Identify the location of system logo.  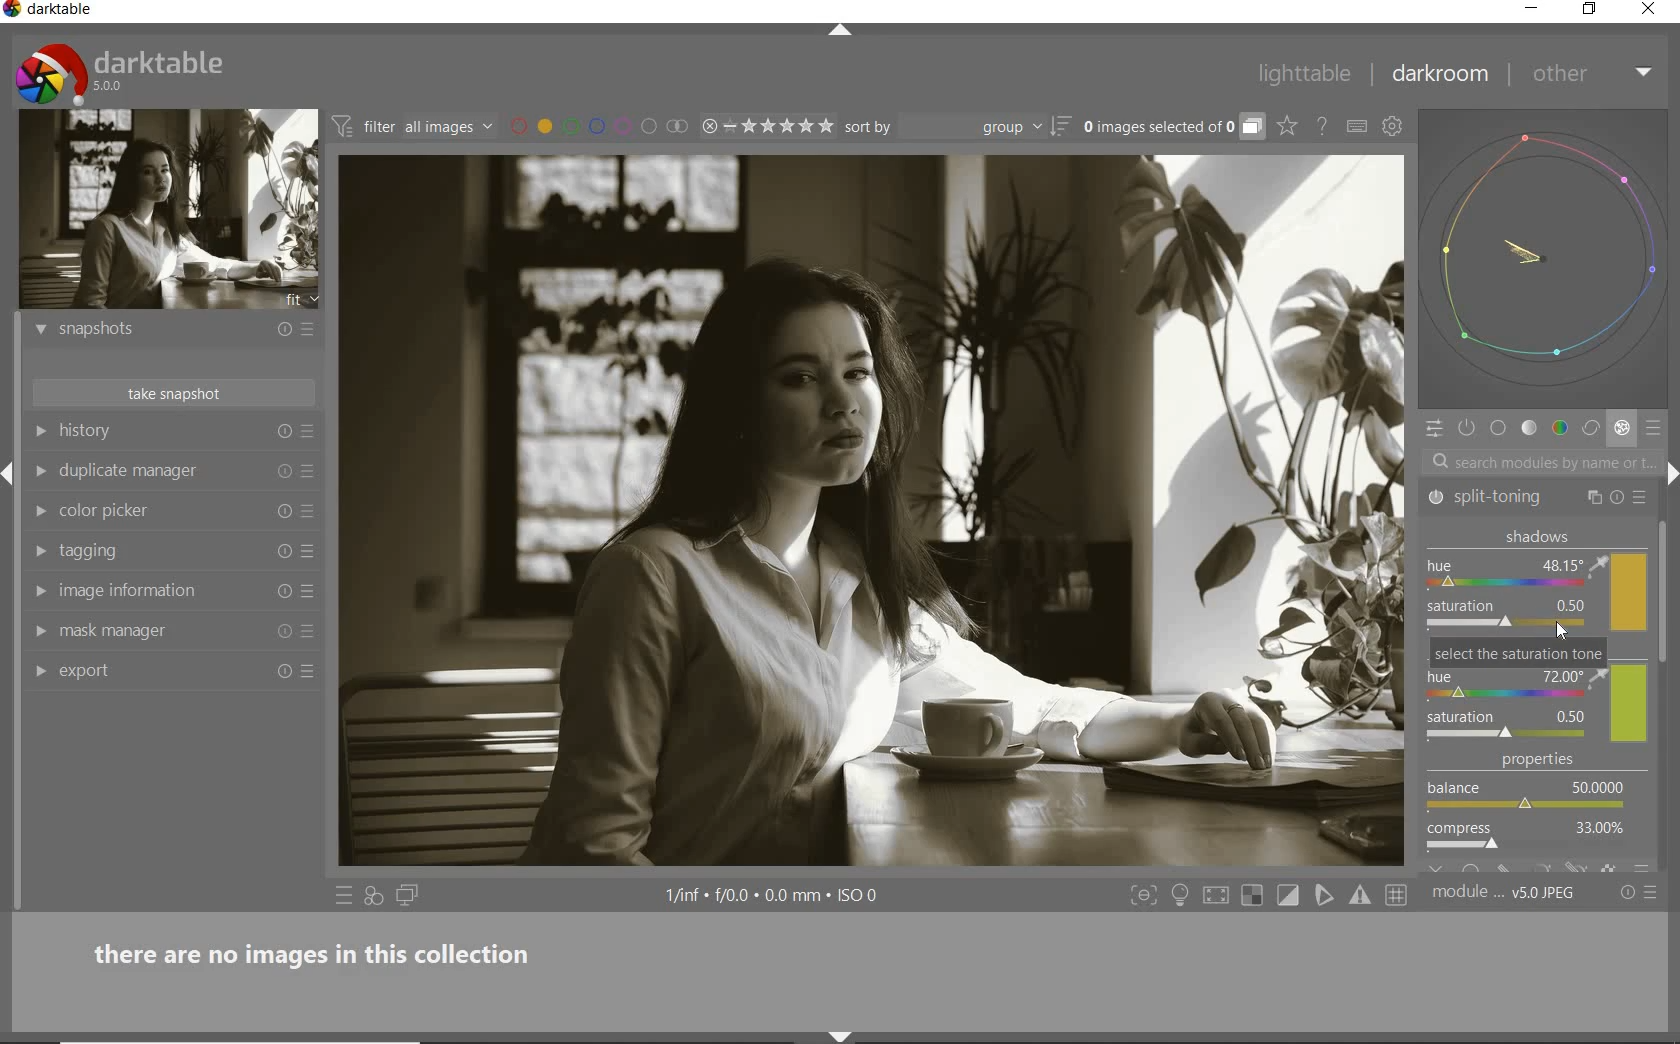
(121, 73).